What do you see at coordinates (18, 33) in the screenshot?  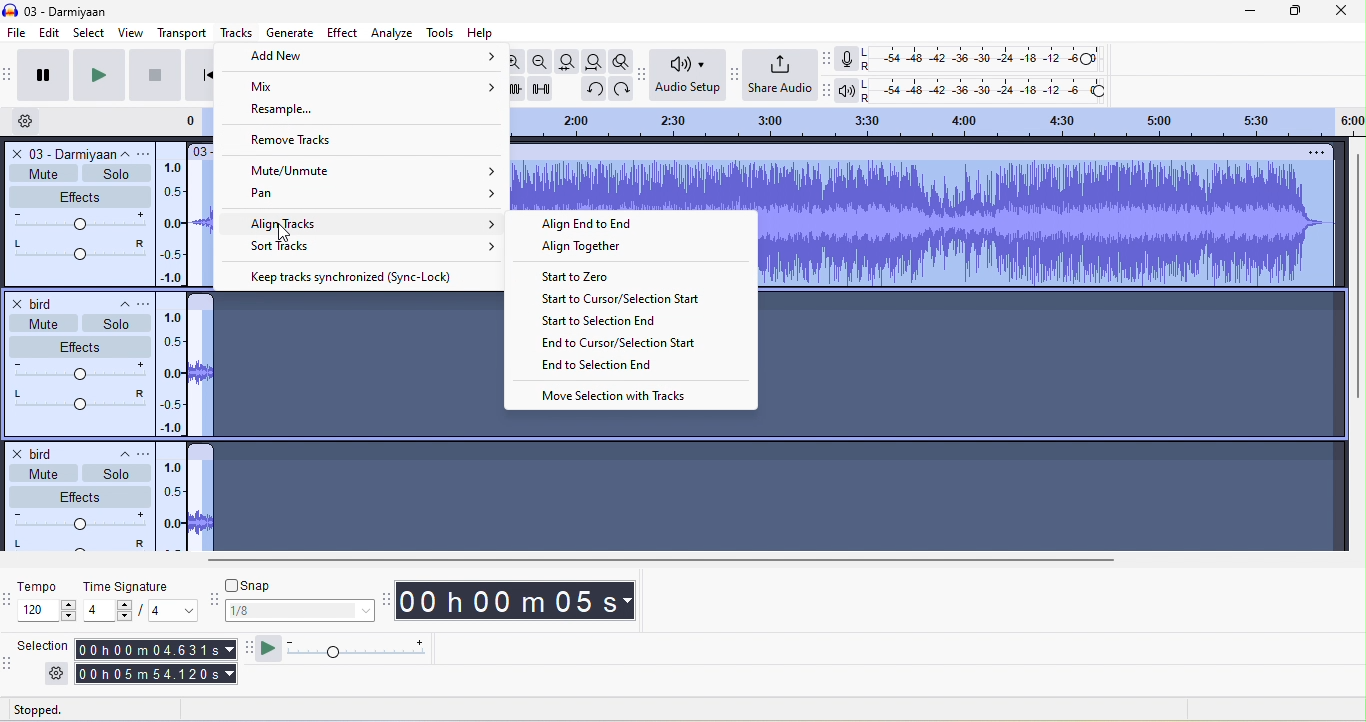 I see `file` at bounding box center [18, 33].